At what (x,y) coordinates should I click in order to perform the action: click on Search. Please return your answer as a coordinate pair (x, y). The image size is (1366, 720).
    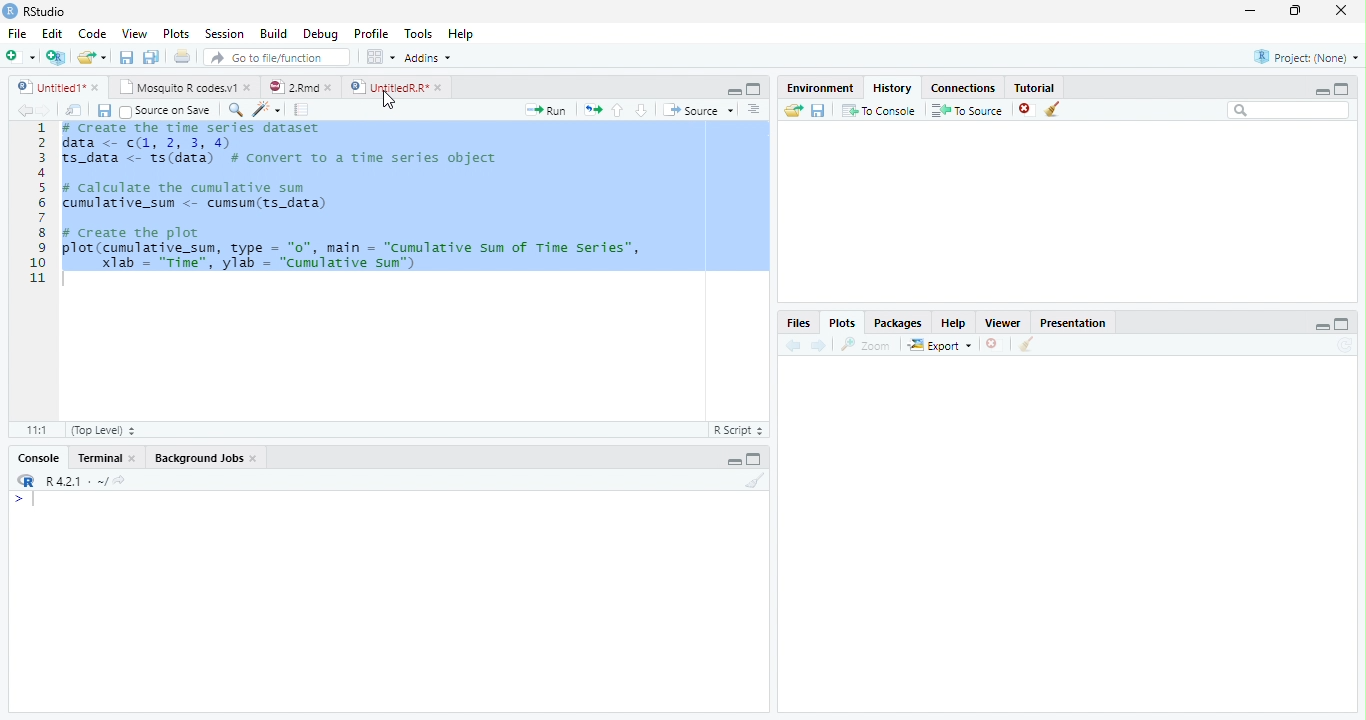
    Looking at the image, I should click on (1287, 111).